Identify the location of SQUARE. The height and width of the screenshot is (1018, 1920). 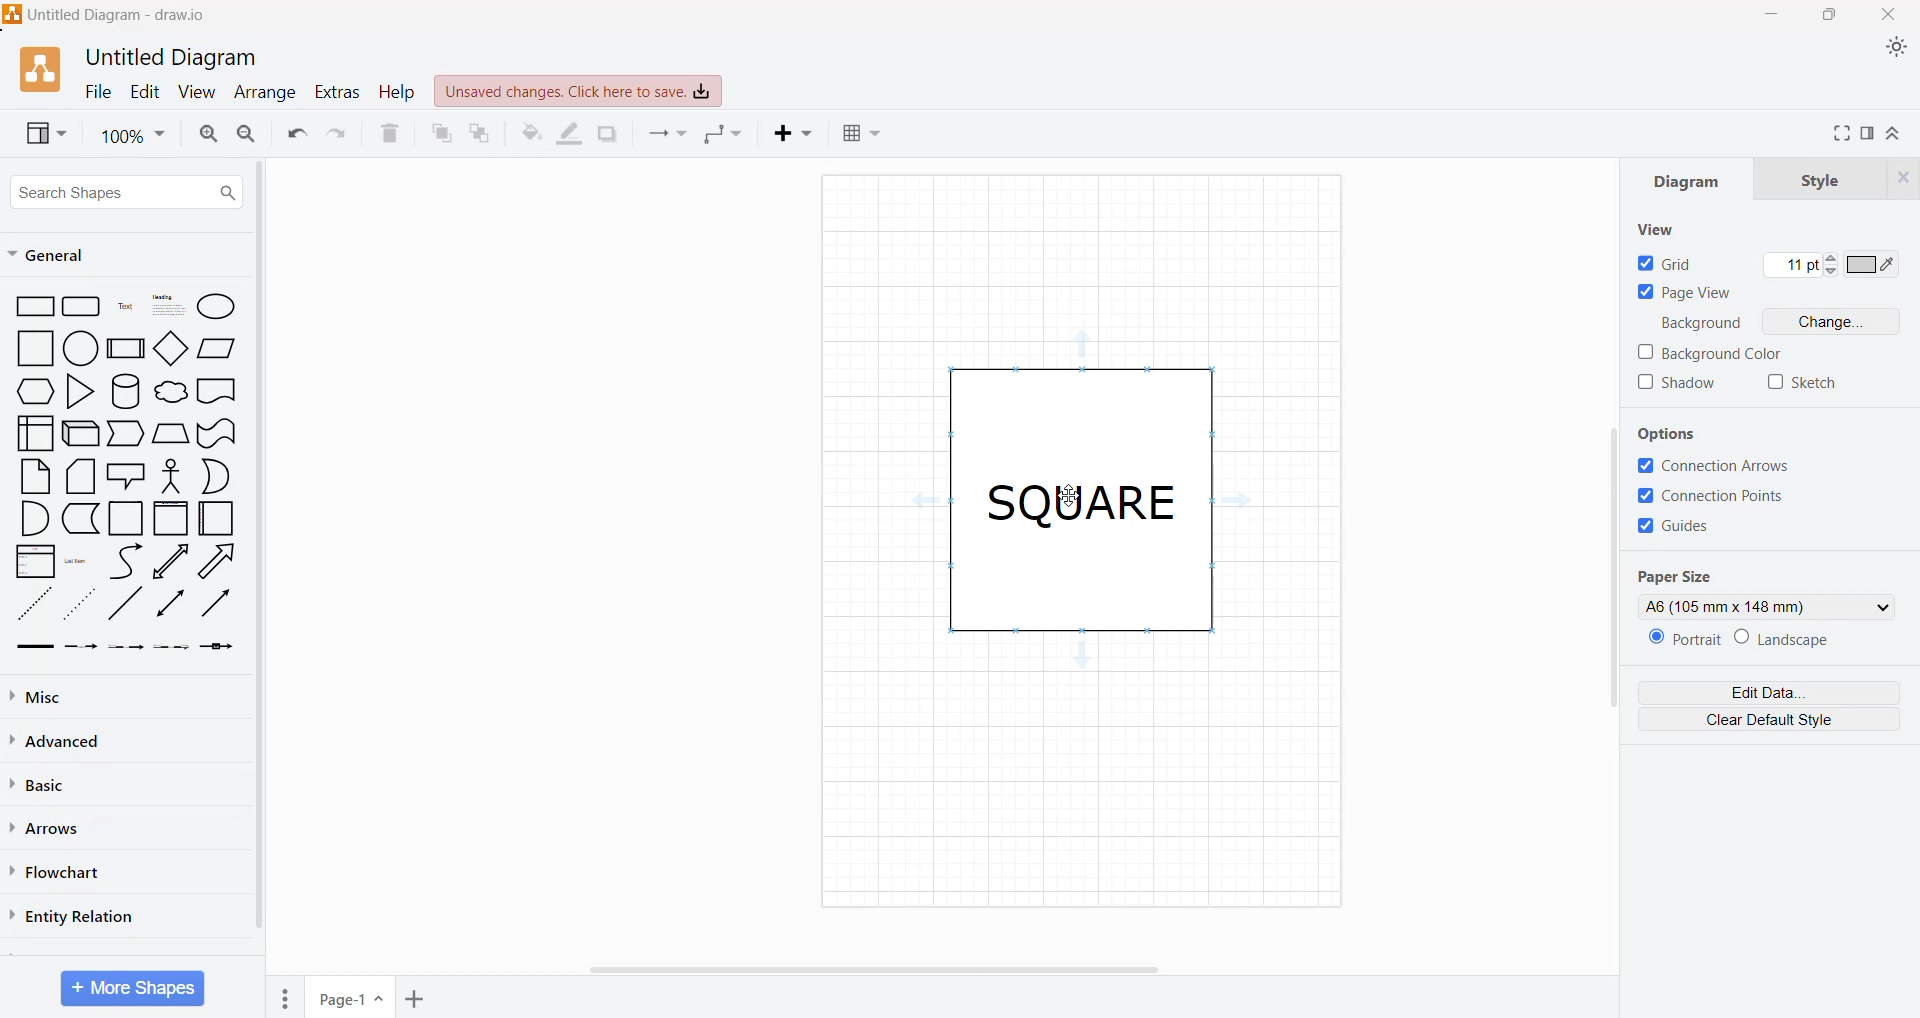
(1079, 497).